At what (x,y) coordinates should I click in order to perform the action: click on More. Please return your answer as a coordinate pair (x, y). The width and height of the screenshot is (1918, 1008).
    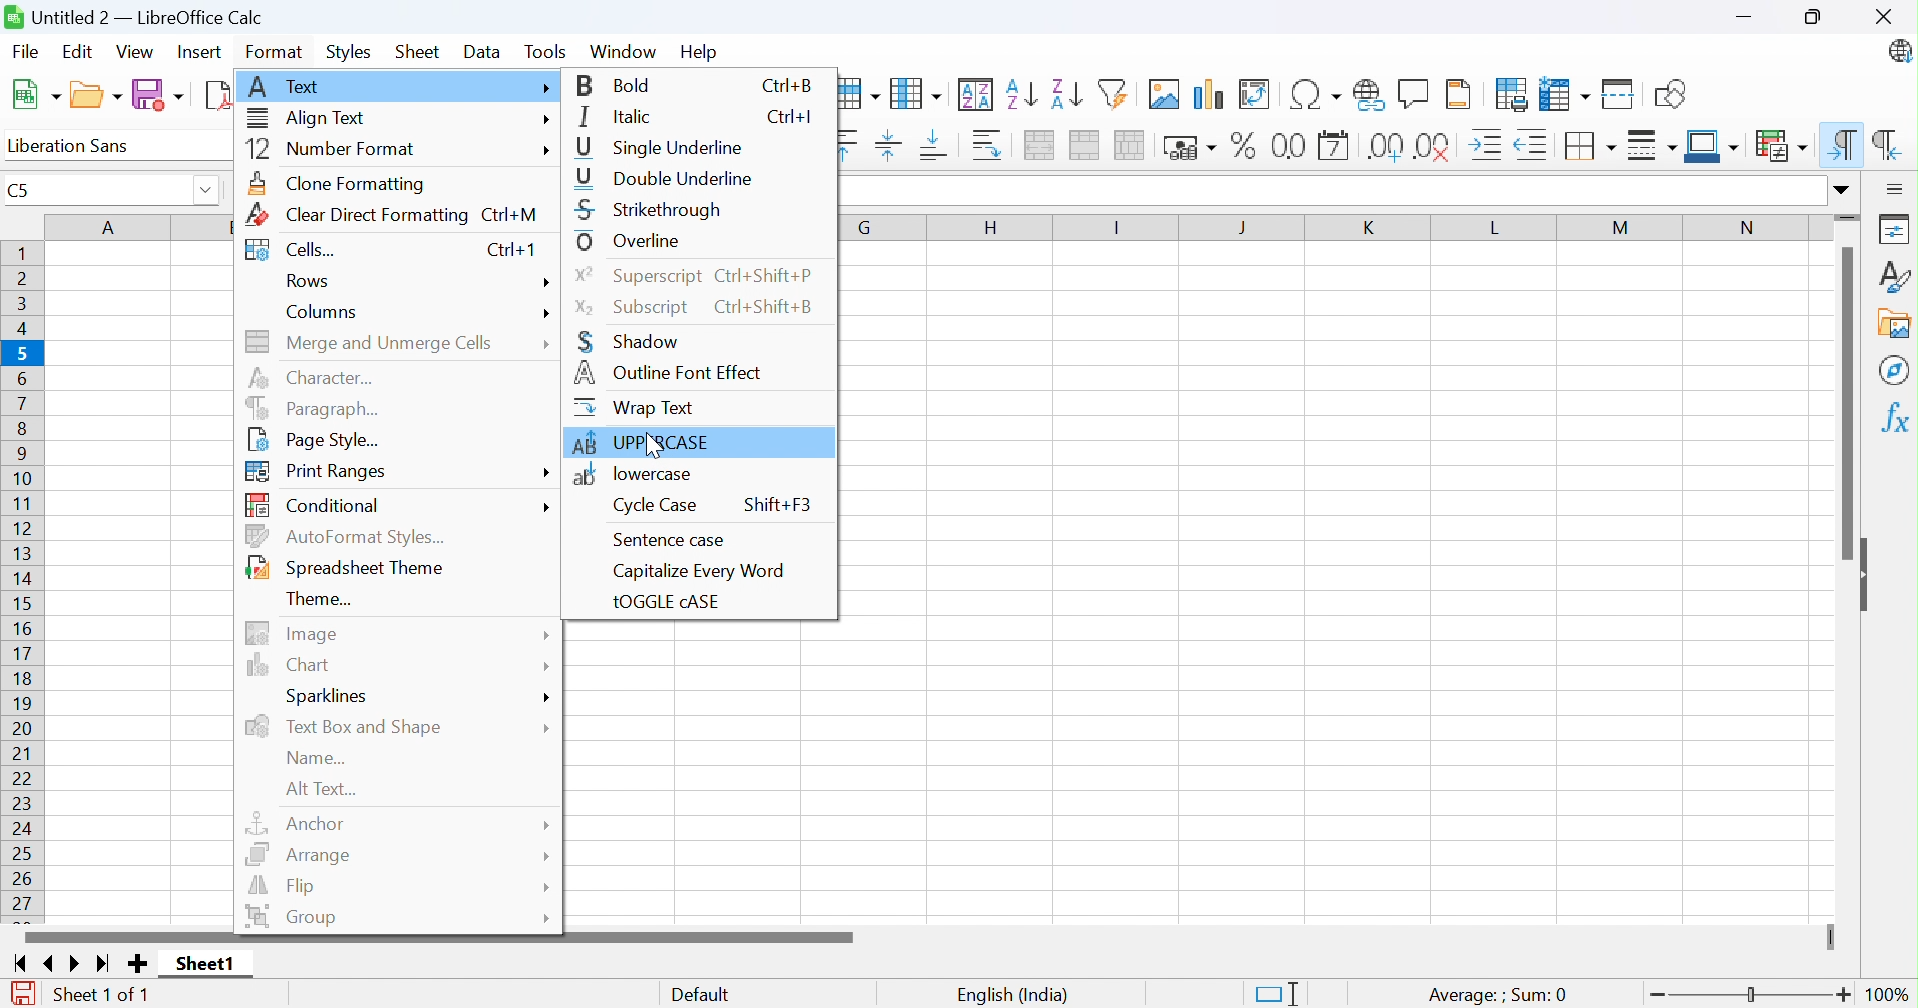
    Looking at the image, I should click on (547, 505).